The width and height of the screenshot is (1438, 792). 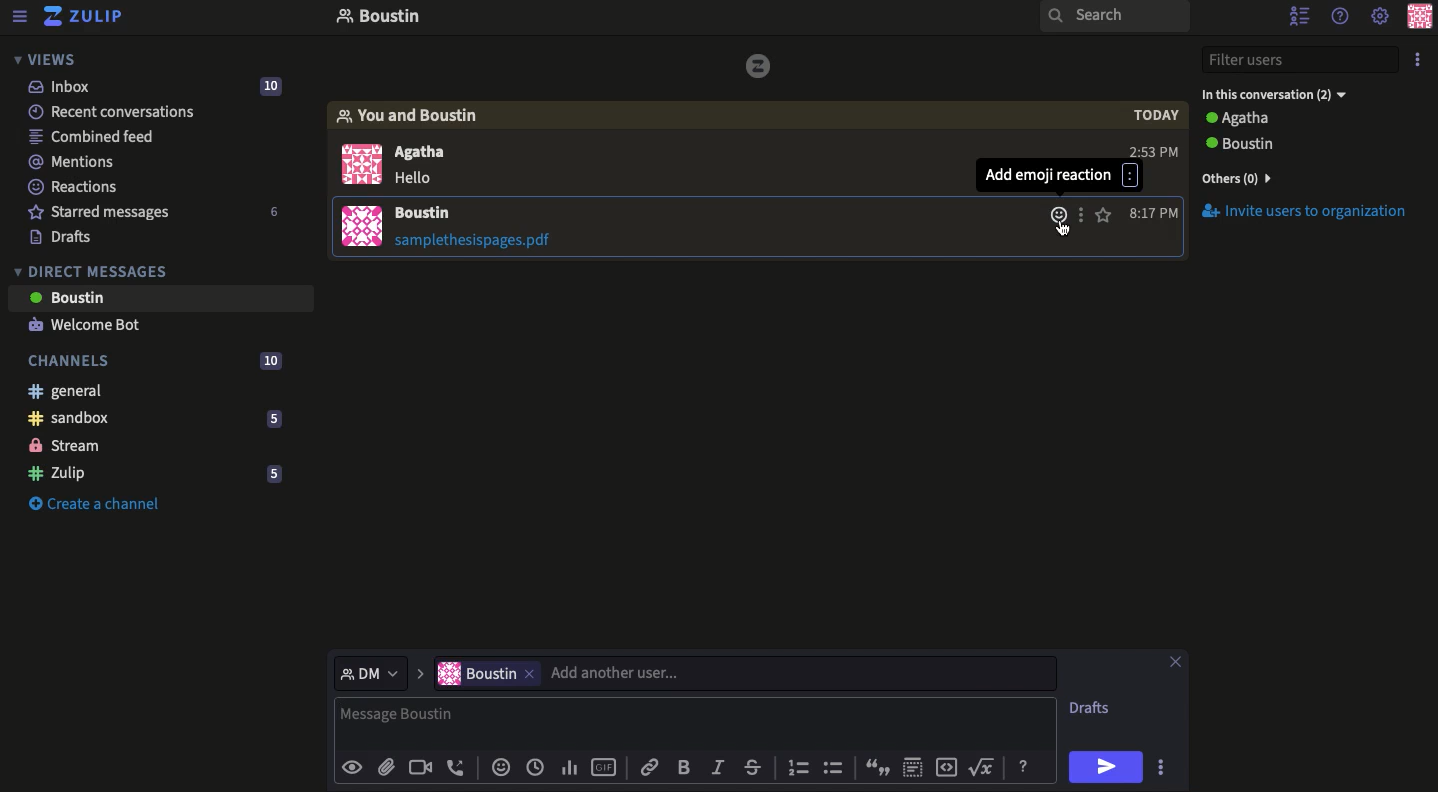 I want to click on Bulleted list, so click(x=834, y=767).